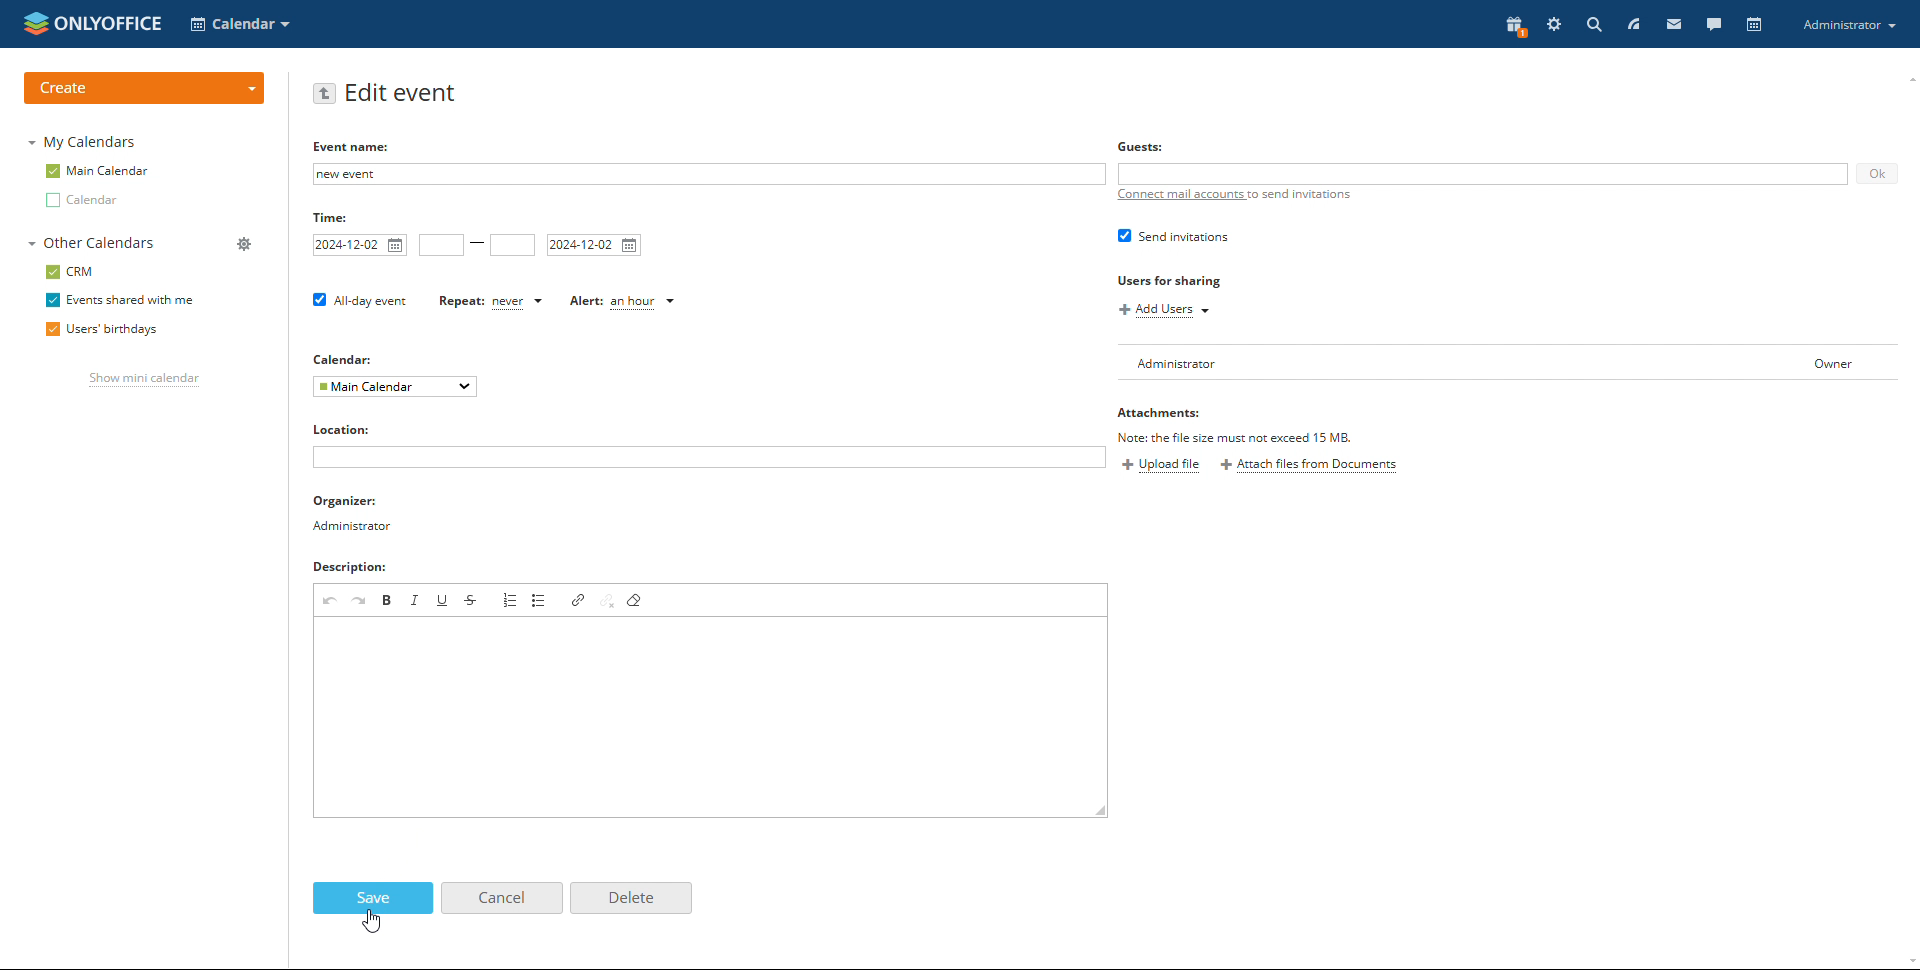 Image resolution: width=1920 pixels, height=970 pixels. I want to click on all day event checkbox, so click(360, 300).